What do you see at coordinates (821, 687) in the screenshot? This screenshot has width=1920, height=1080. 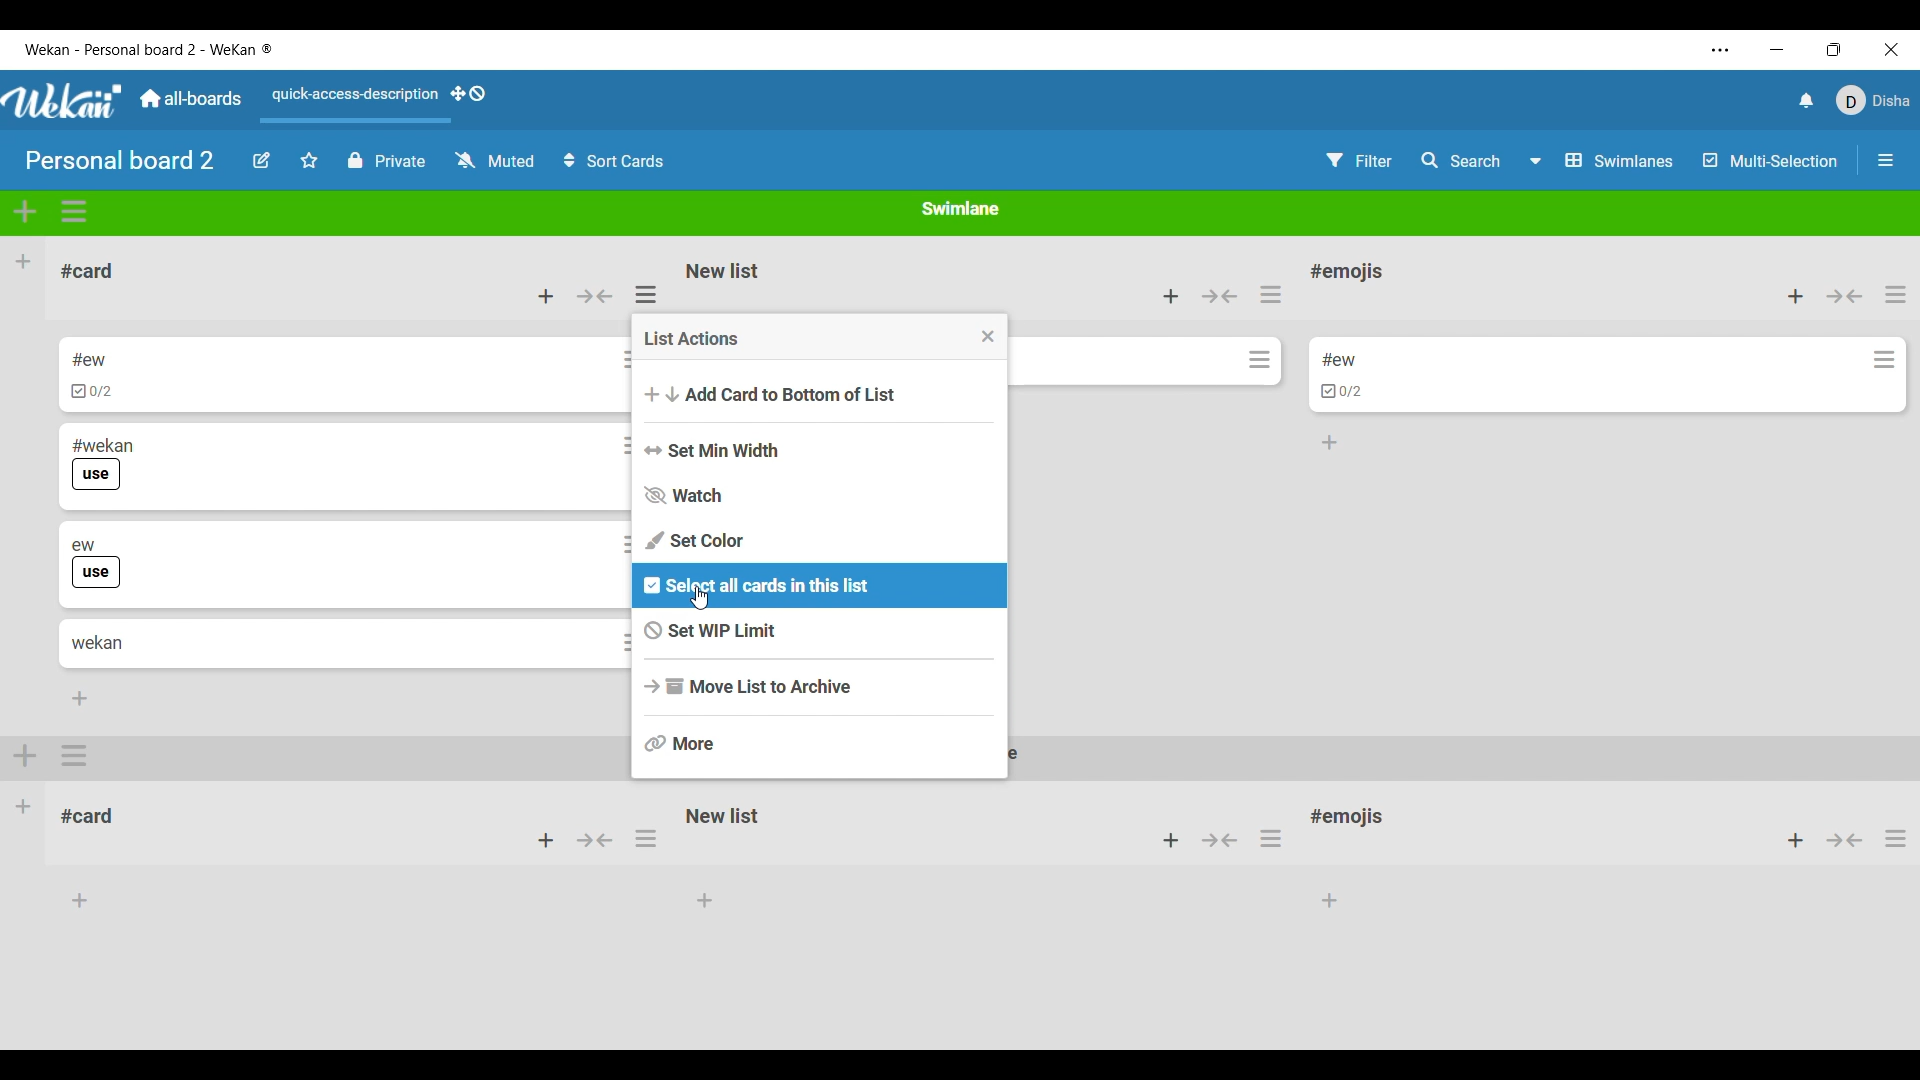 I see `Move list too archive` at bounding box center [821, 687].